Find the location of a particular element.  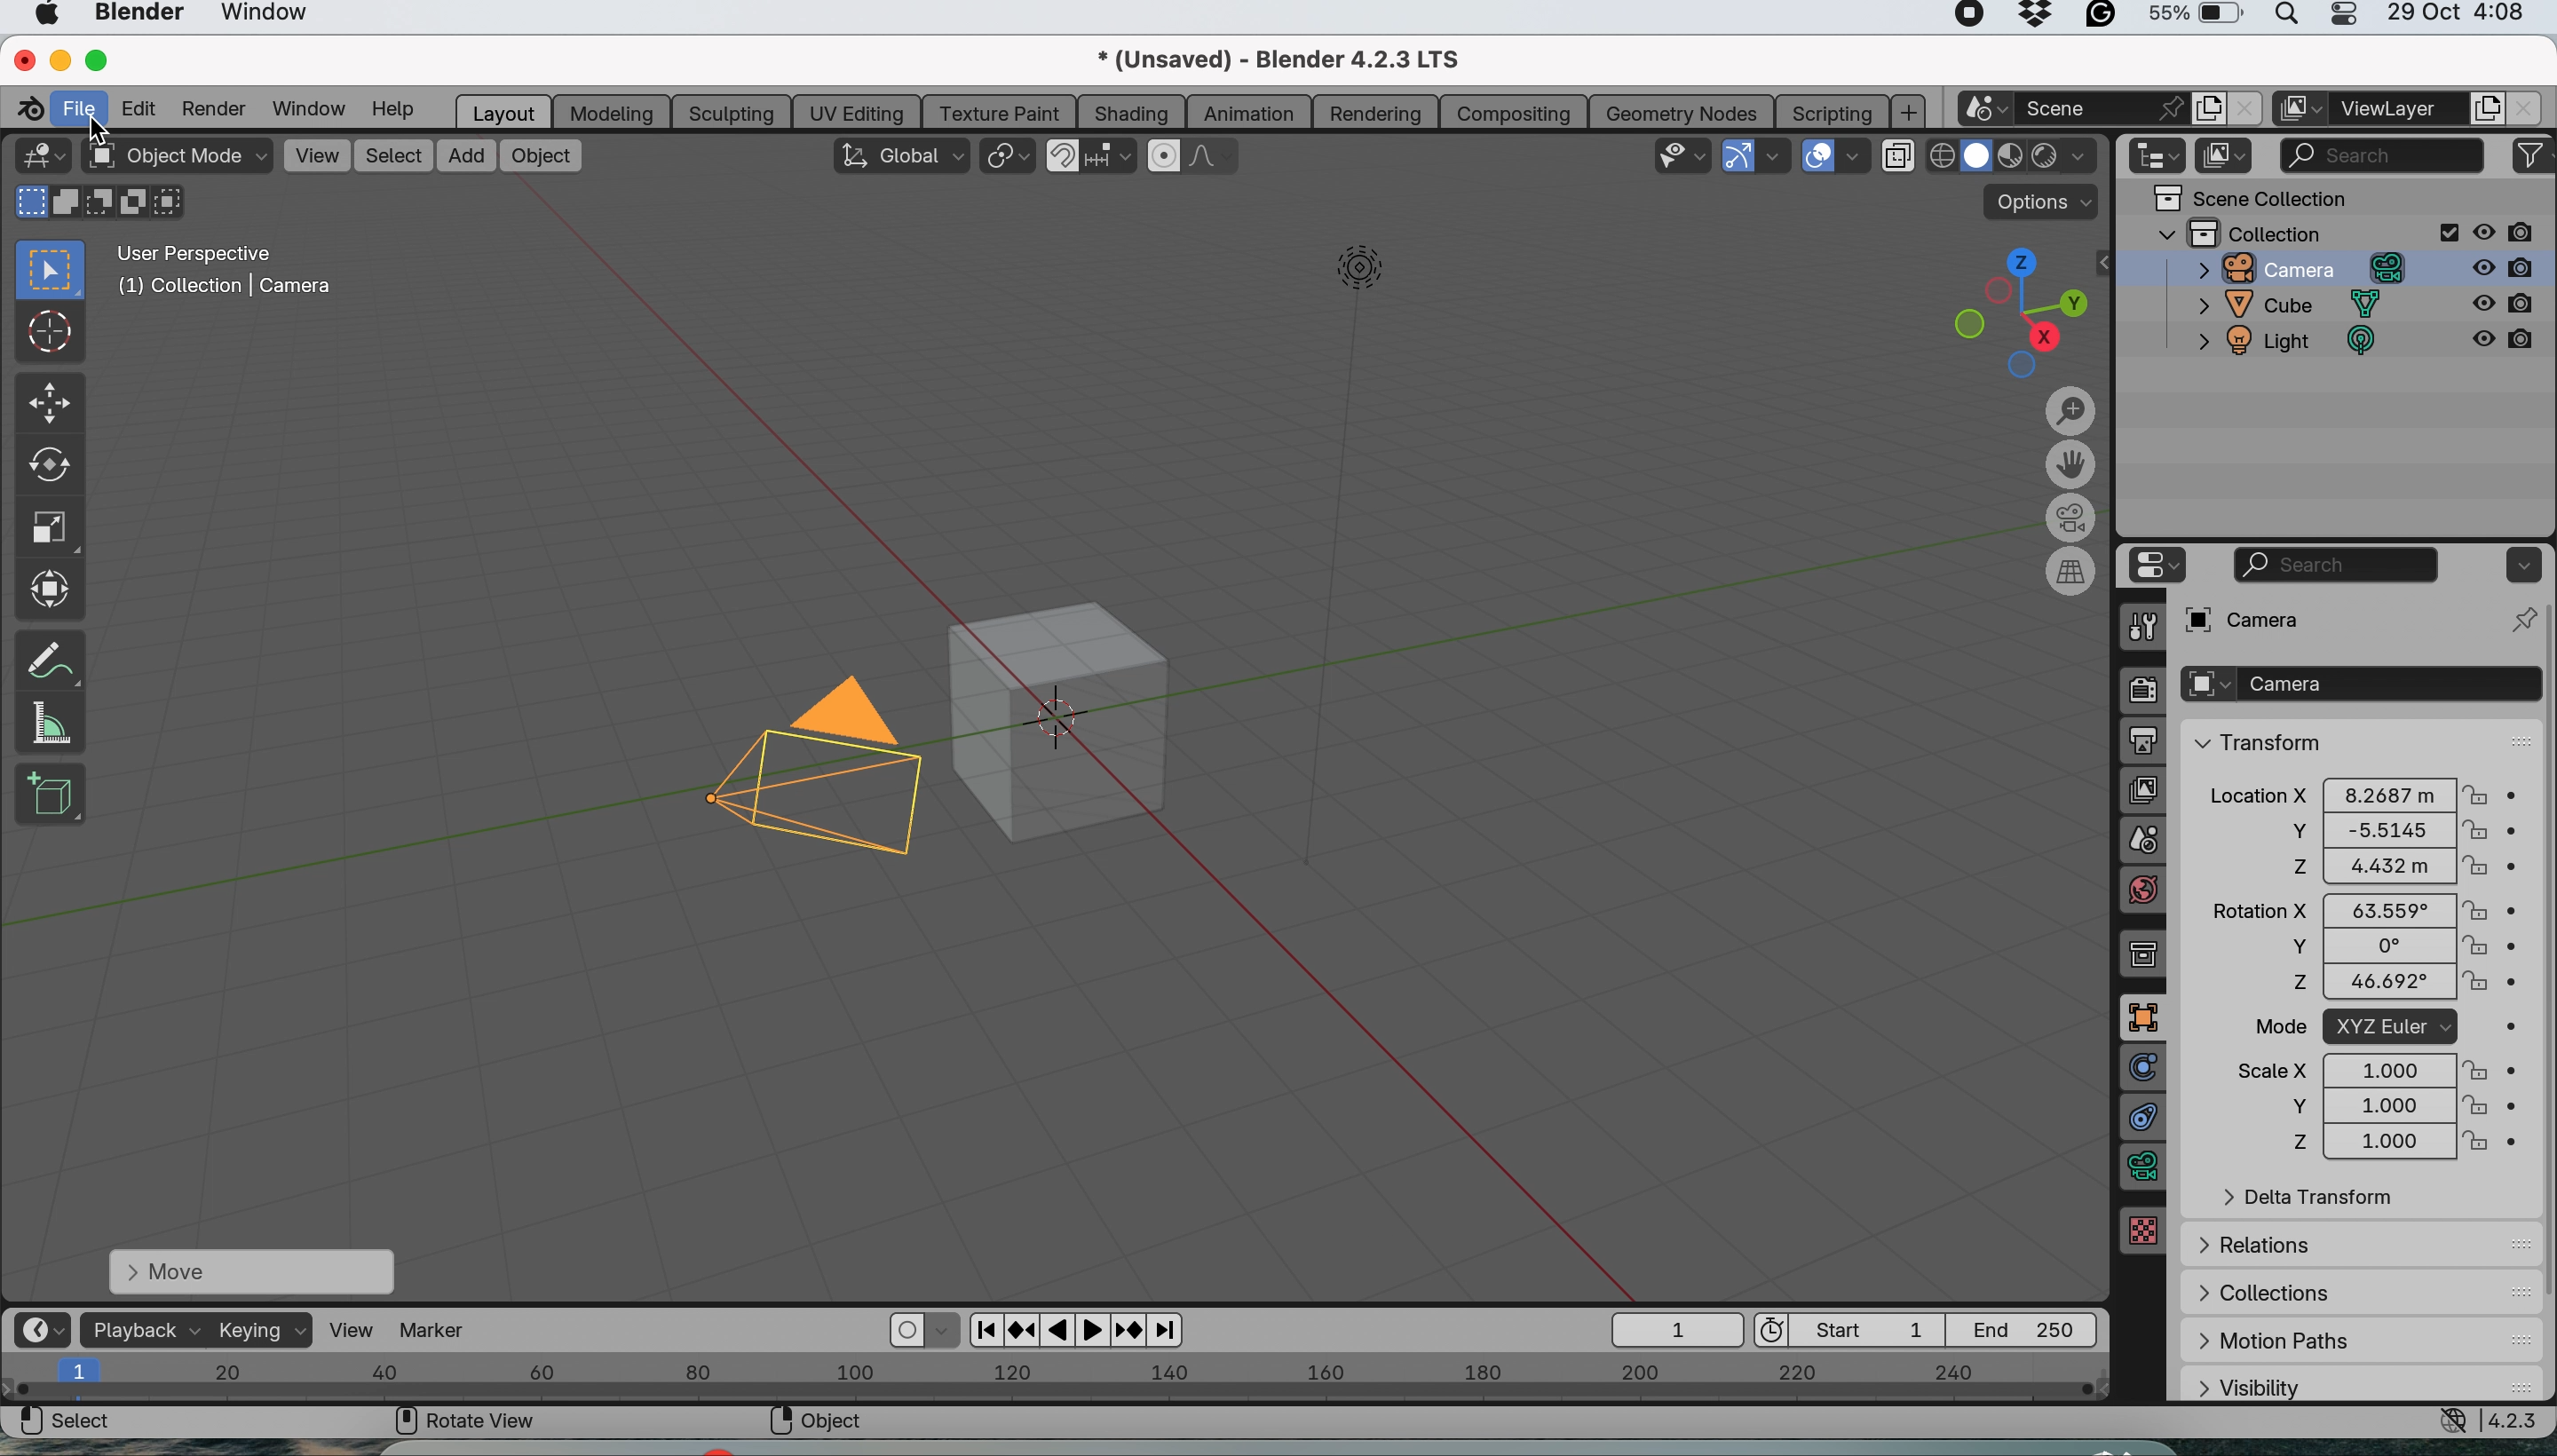

modes is located at coordinates (94, 204).